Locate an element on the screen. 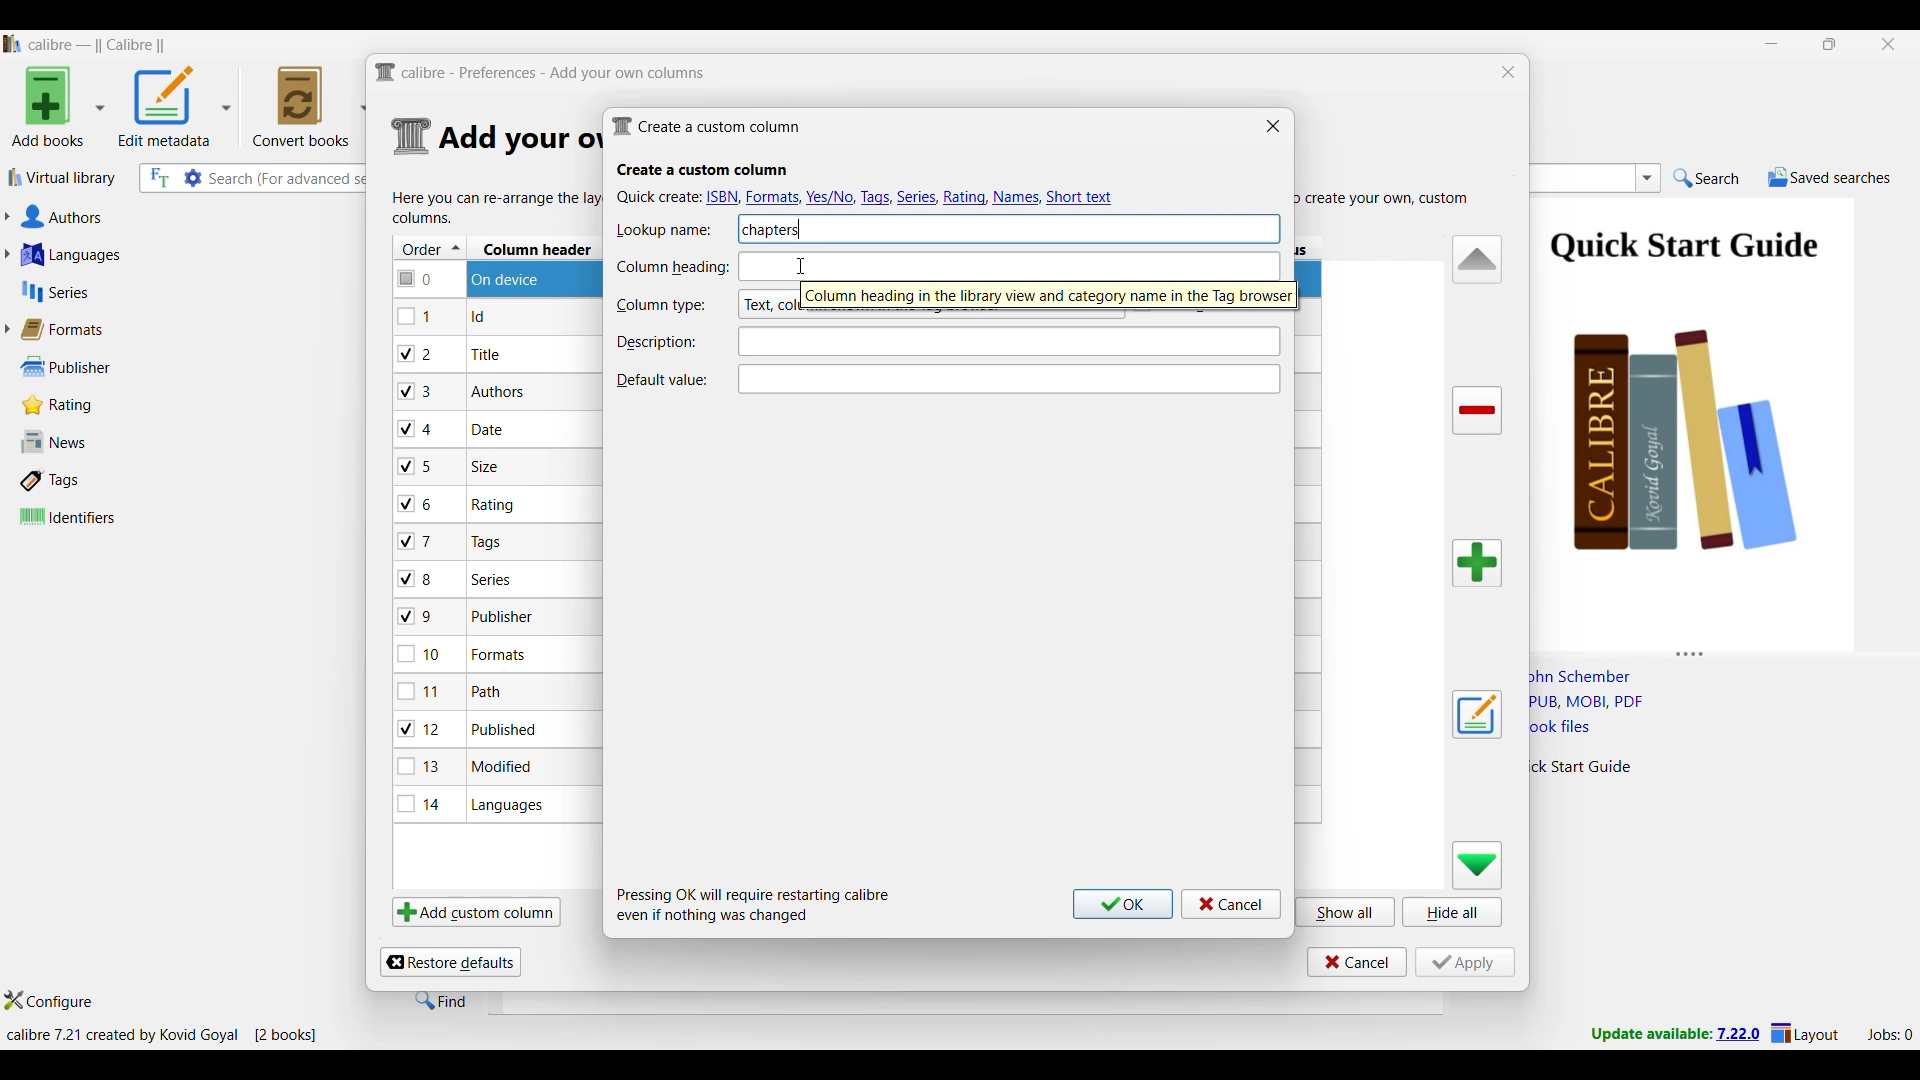 This screenshot has width=1920, height=1080. text is located at coordinates (1046, 228).